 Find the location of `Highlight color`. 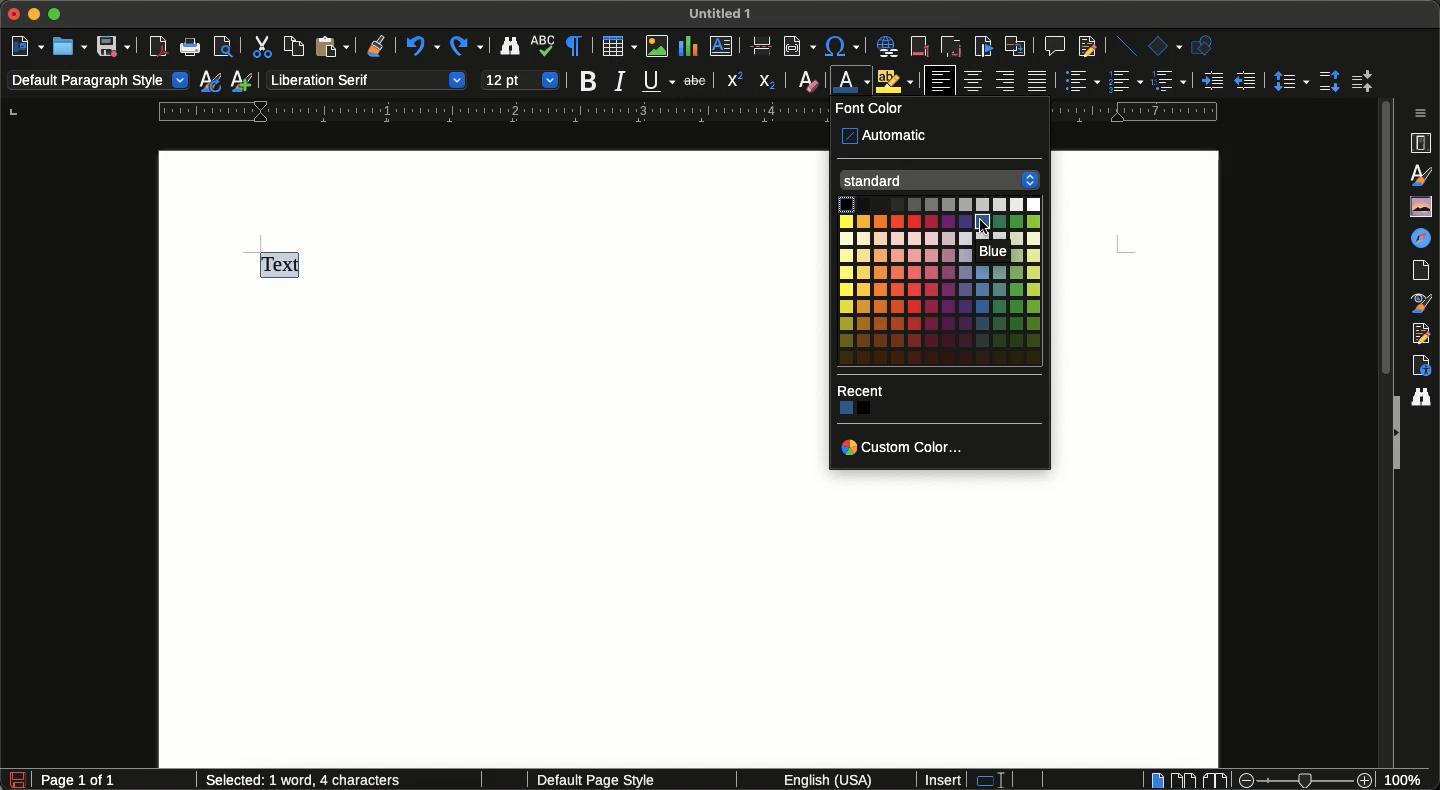

Highlight color is located at coordinates (896, 81).